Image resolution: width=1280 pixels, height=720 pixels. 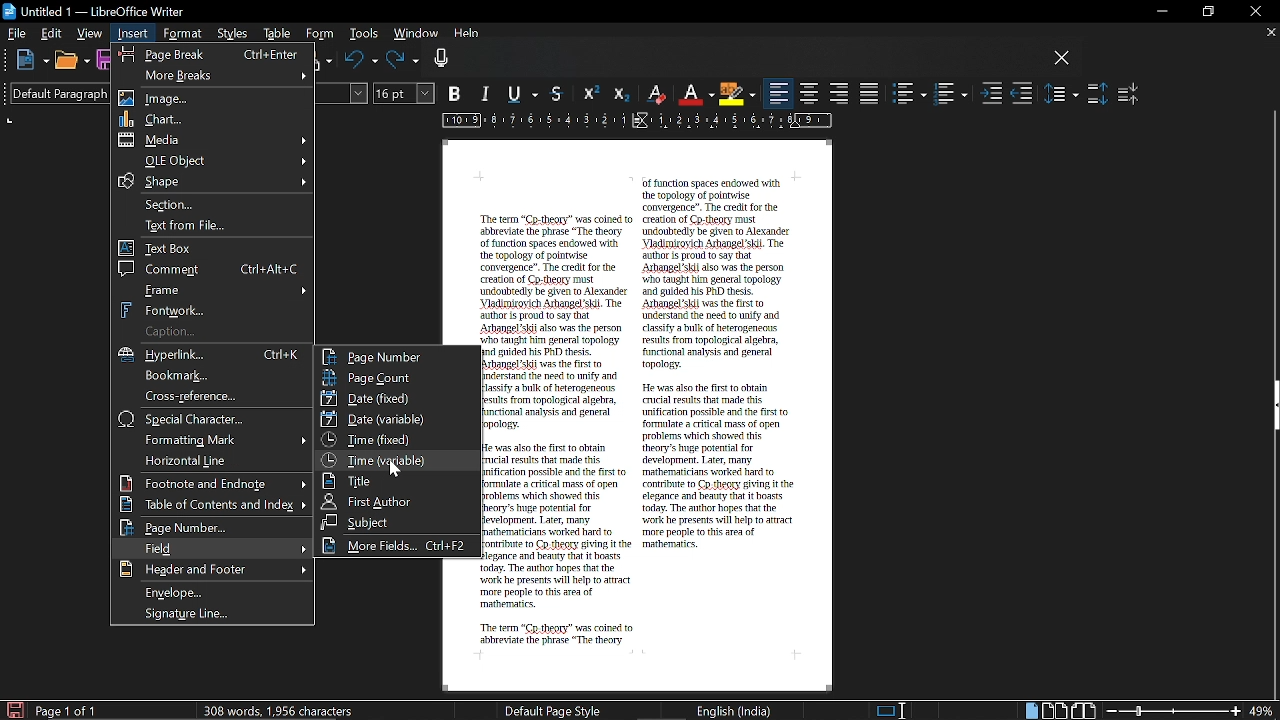 What do you see at coordinates (397, 420) in the screenshot?
I see `Date date variable` at bounding box center [397, 420].